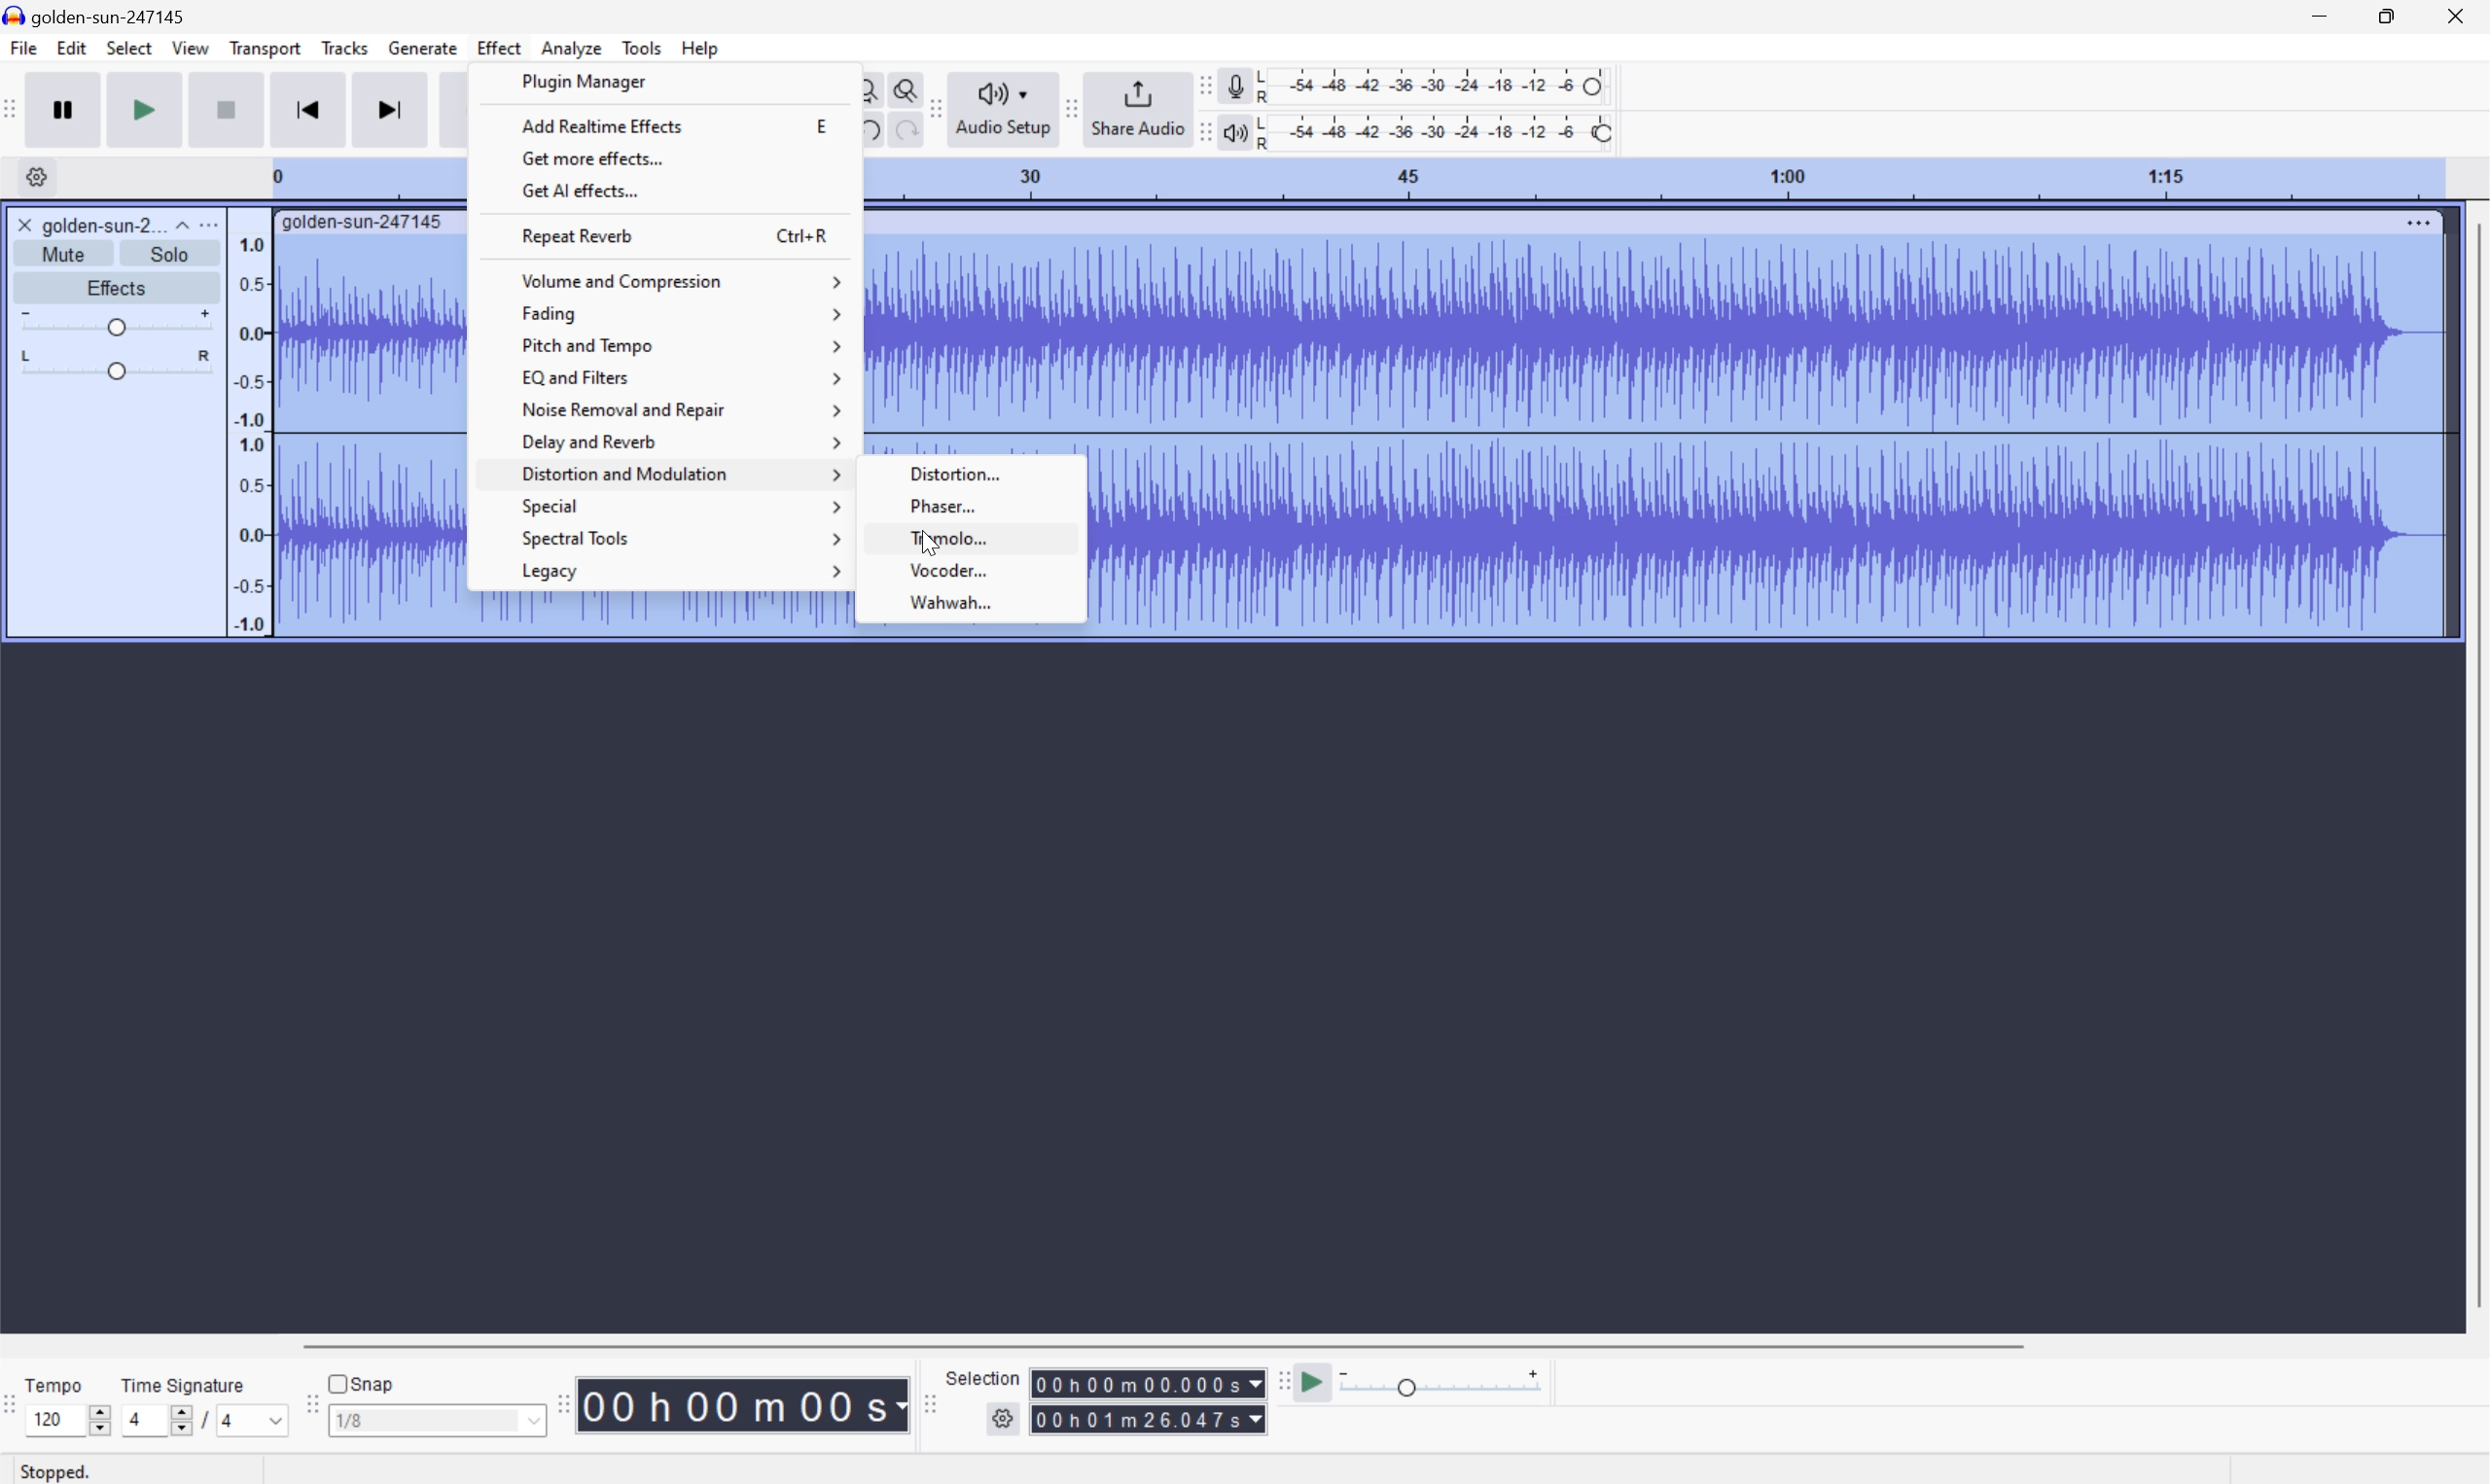  Describe the element at coordinates (83, 225) in the screenshot. I see `golden-sun` at that location.